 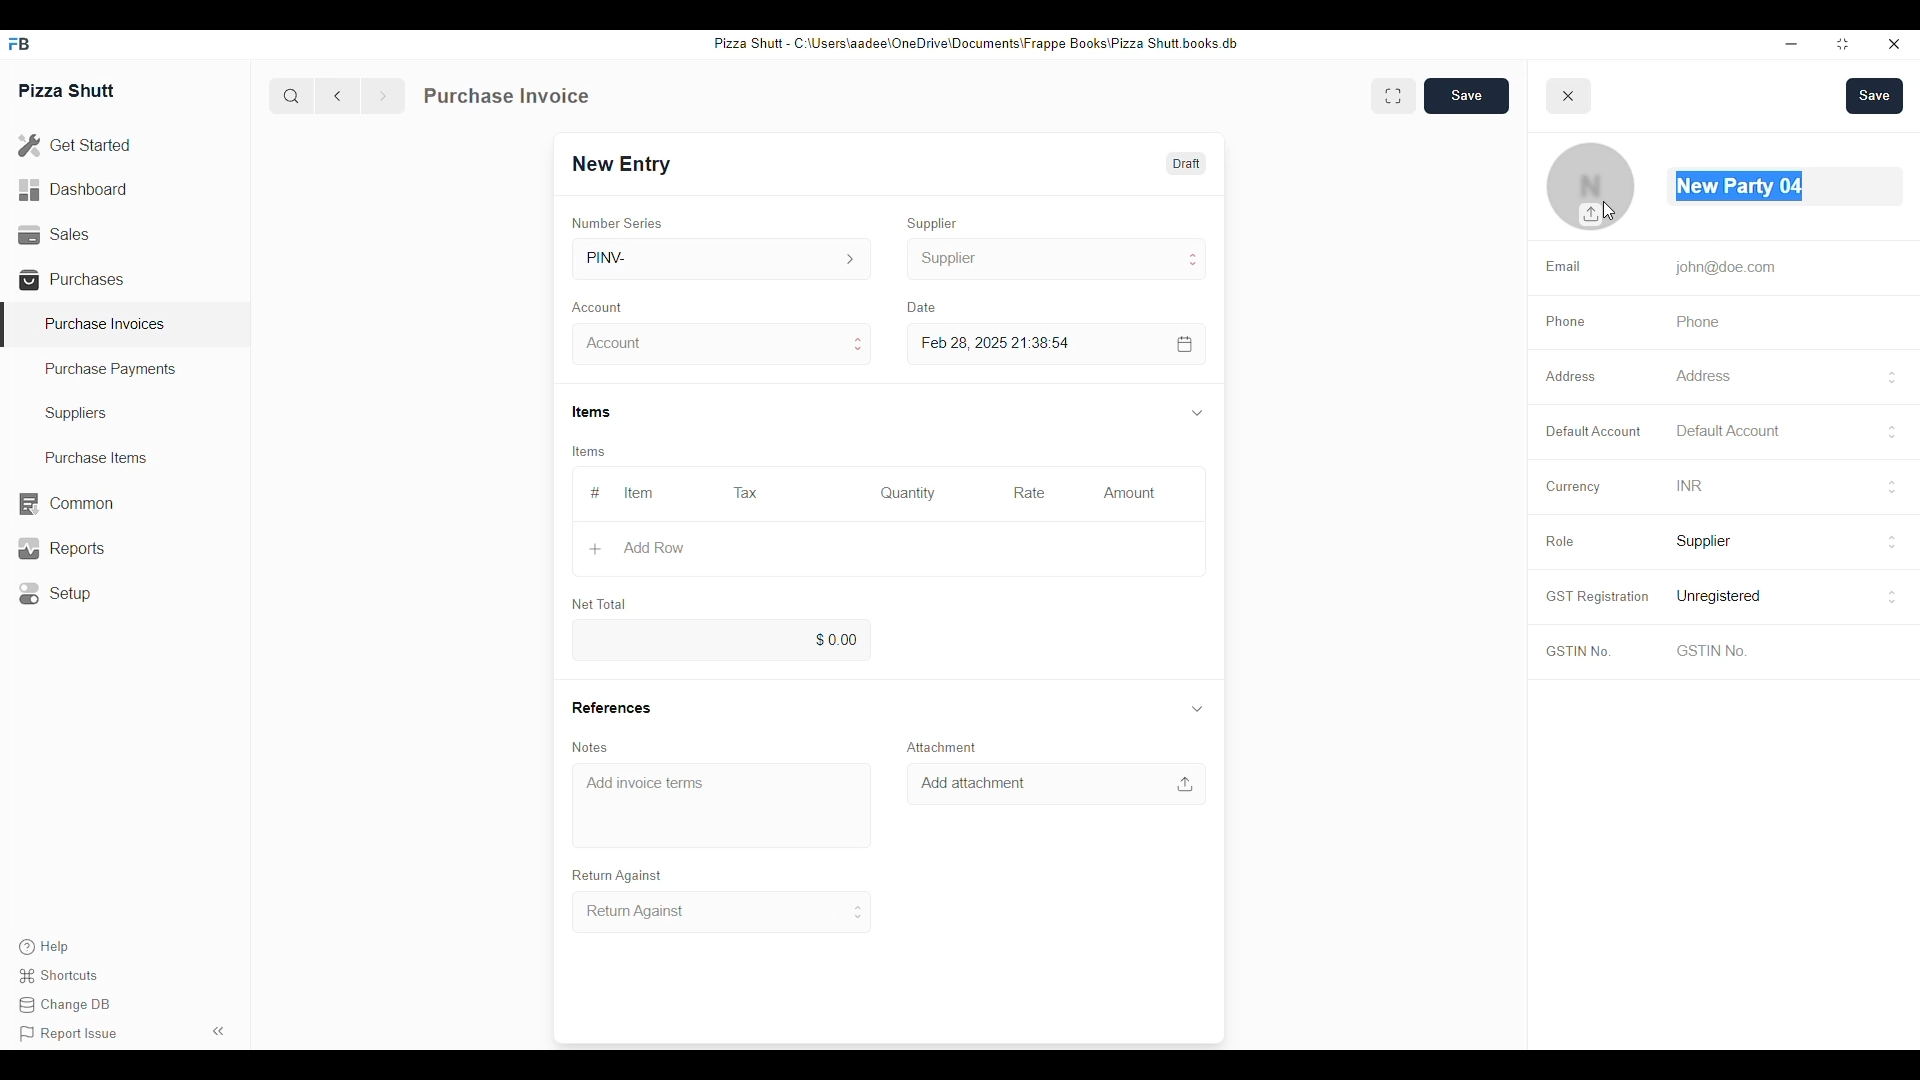 I want to click on john@doe.com, so click(x=1723, y=267).